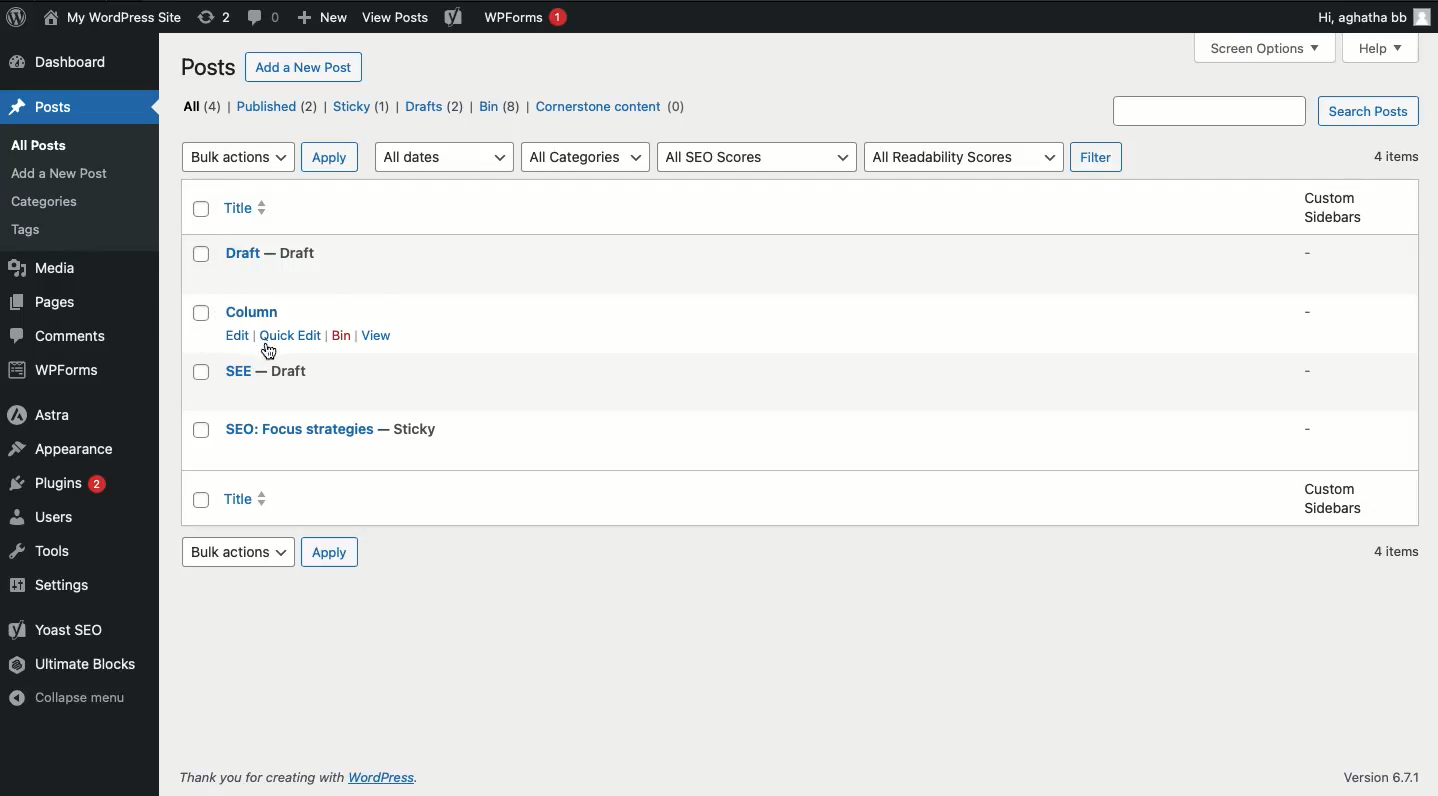 The image size is (1438, 796). What do you see at coordinates (1208, 111) in the screenshot?
I see `` at bounding box center [1208, 111].